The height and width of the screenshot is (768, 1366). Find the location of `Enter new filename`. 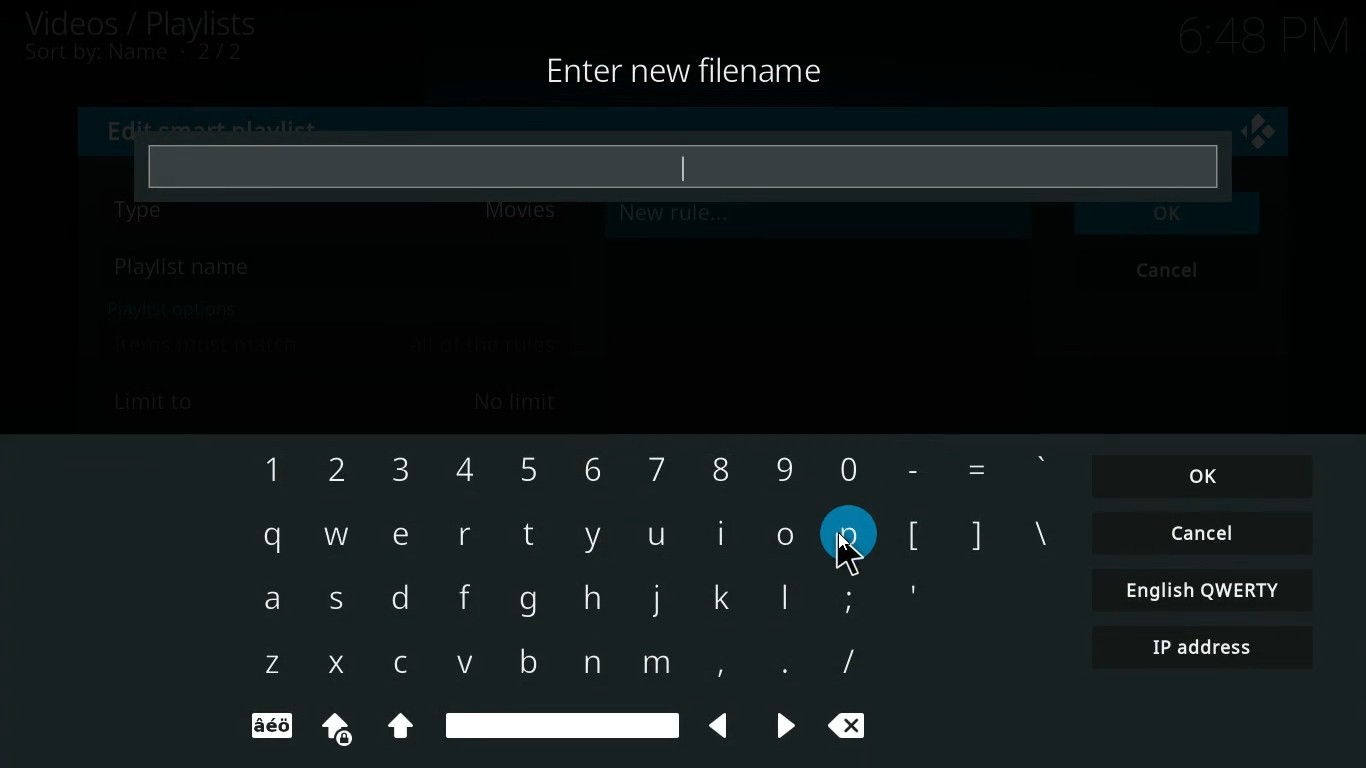

Enter new filename is located at coordinates (687, 73).